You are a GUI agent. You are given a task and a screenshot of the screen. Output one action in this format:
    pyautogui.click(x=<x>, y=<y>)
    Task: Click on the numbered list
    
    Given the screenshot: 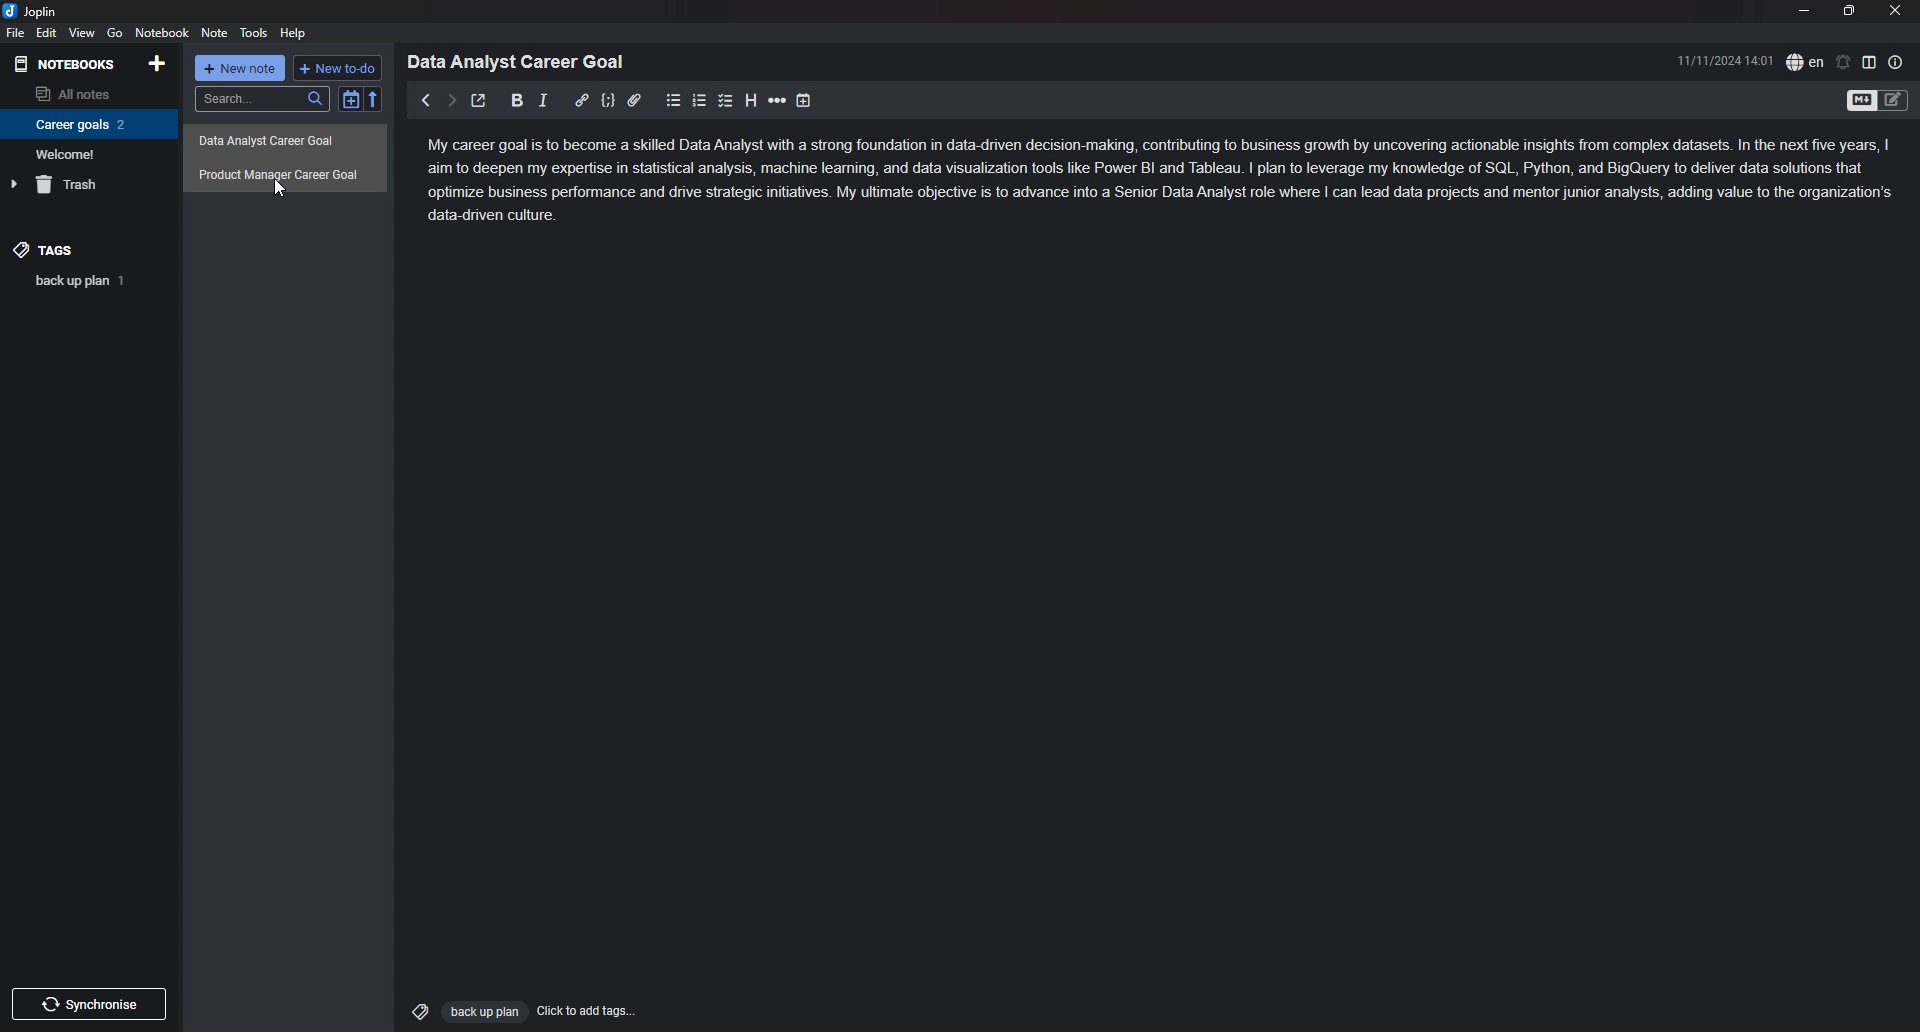 What is the action you would take?
    pyautogui.click(x=700, y=102)
    